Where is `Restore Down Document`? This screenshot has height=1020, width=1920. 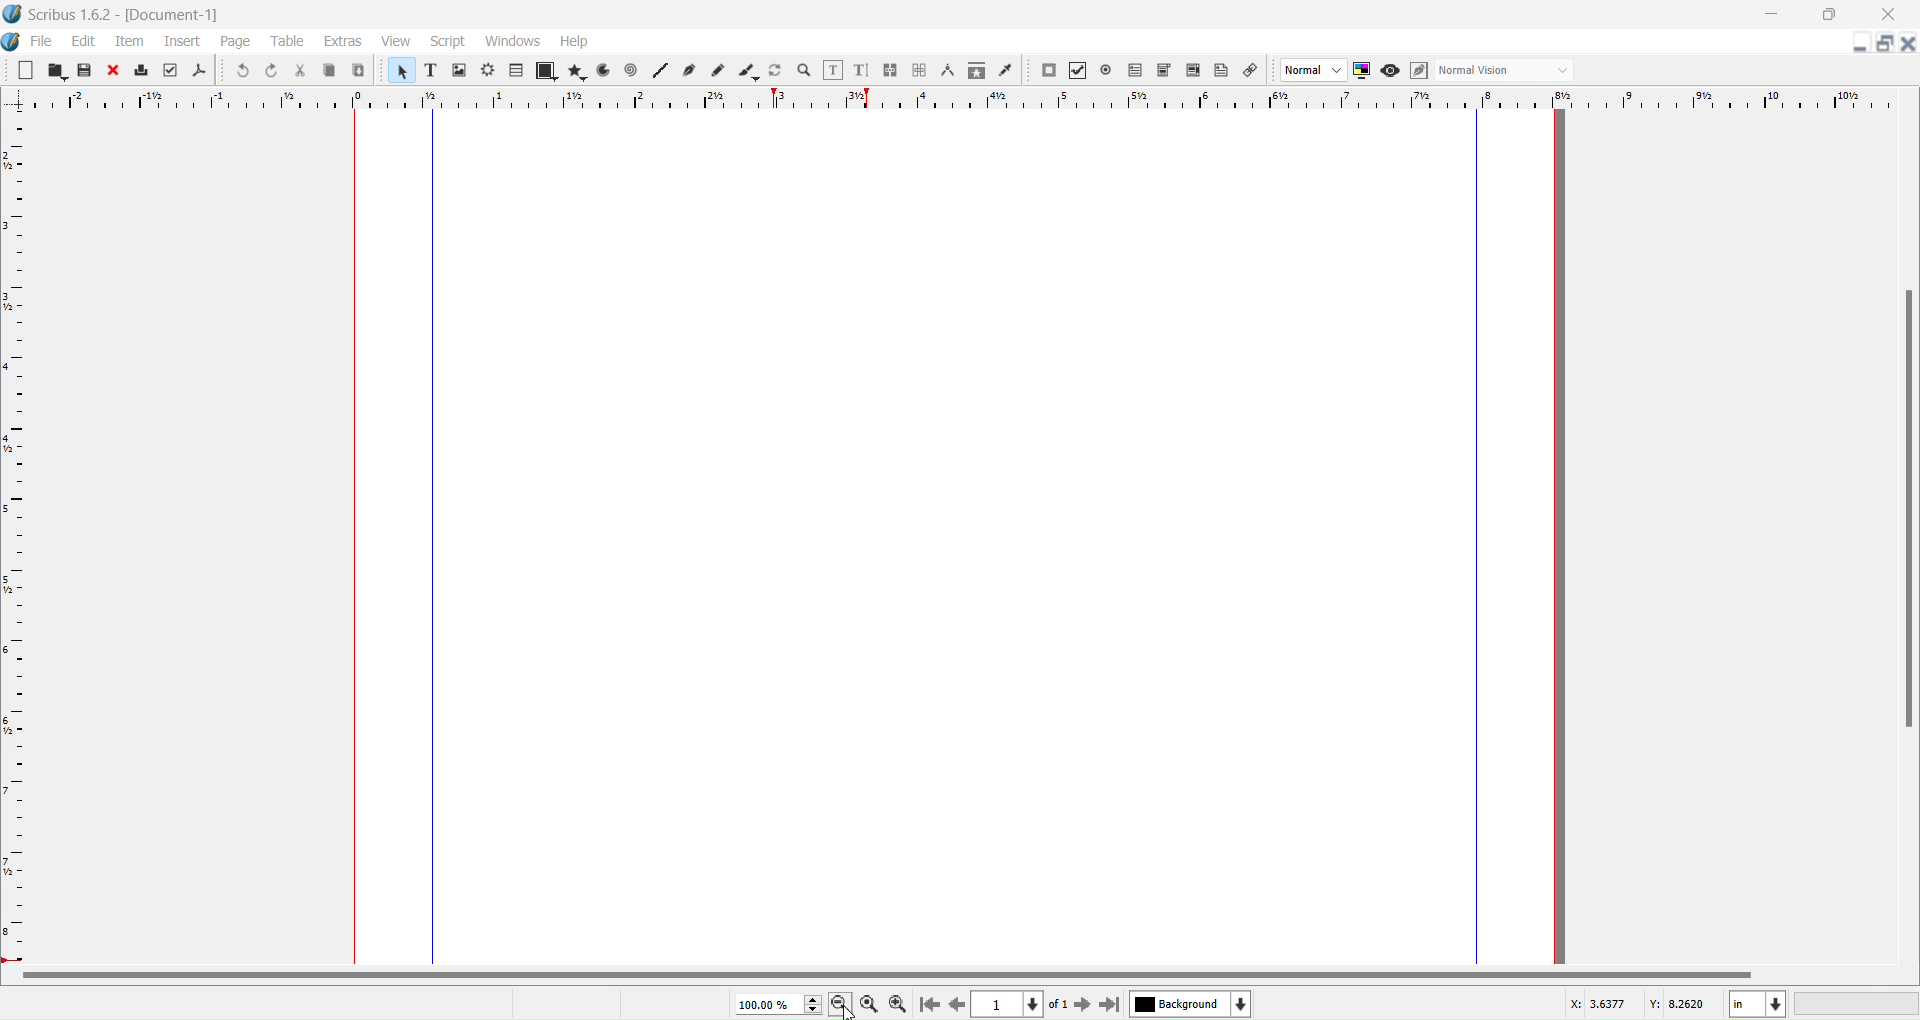 Restore Down Document is located at coordinates (1884, 43).